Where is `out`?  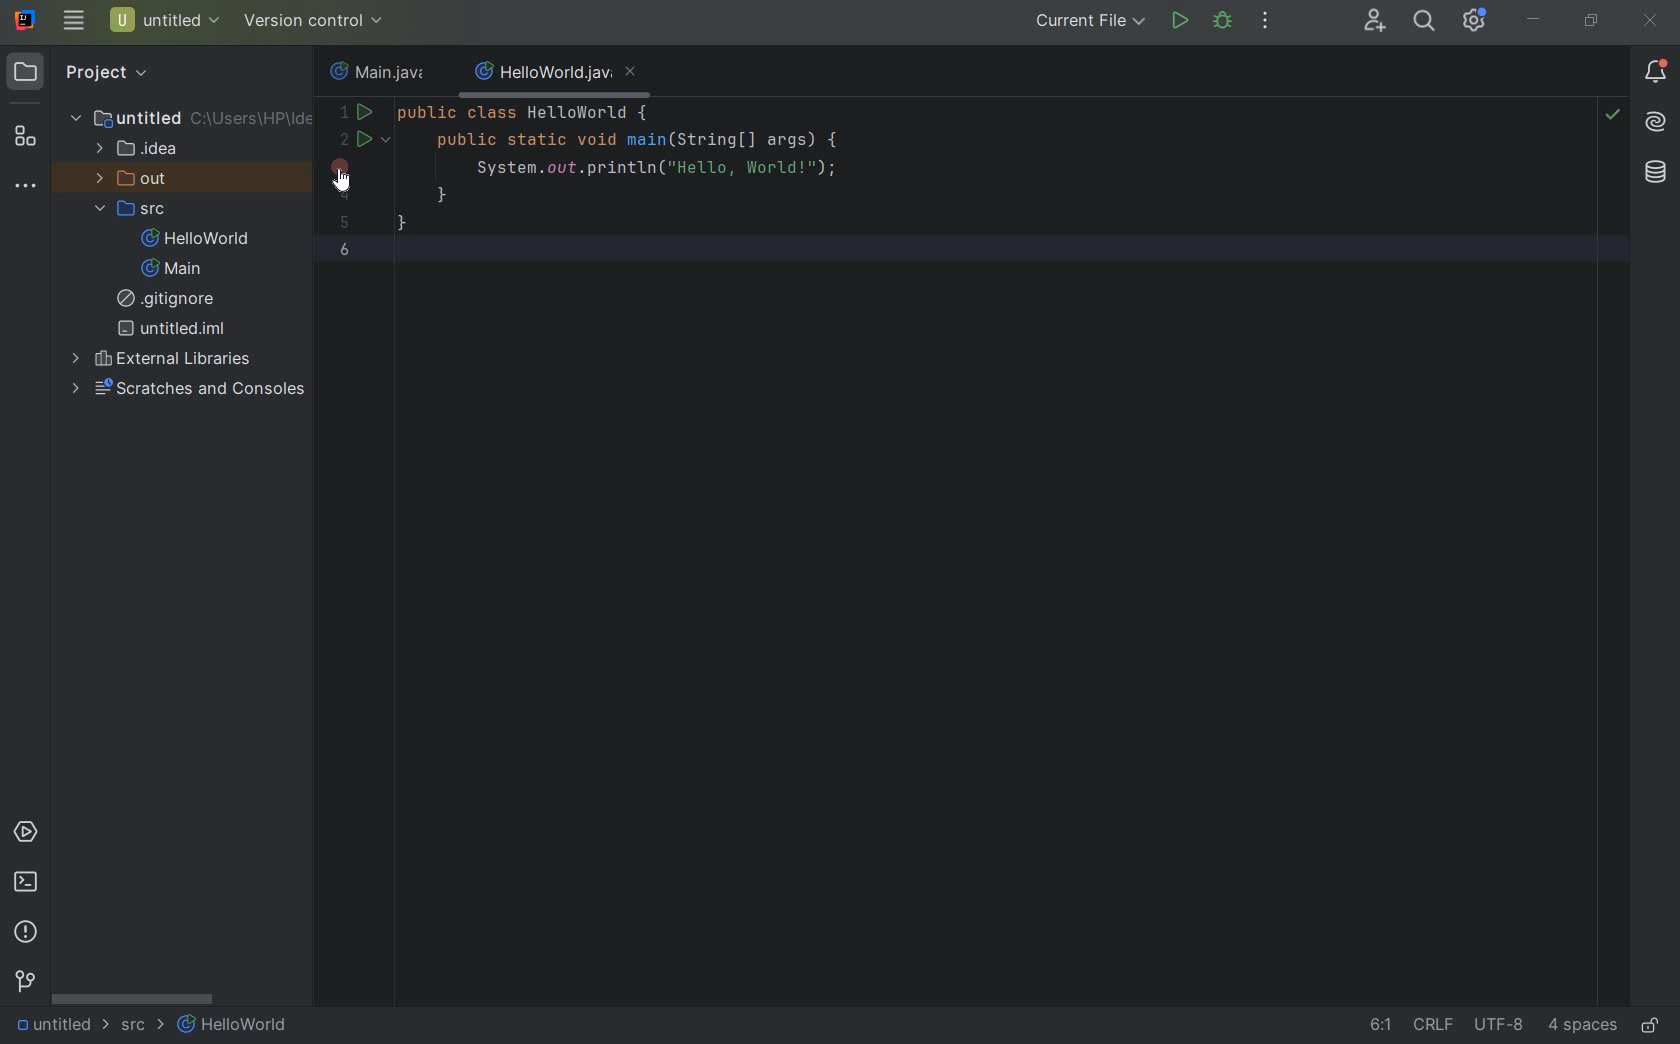 out is located at coordinates (132, 180).